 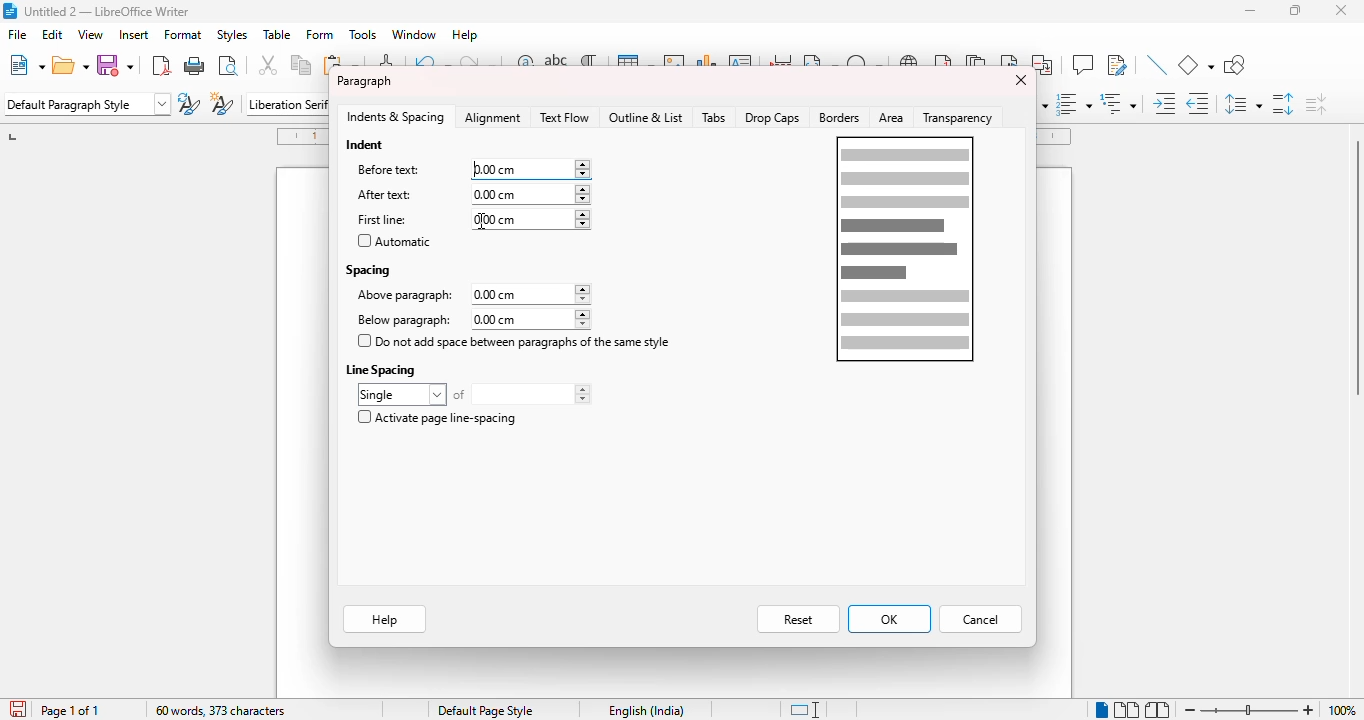 I want to click on decrease paragraph spacing, so click(x=1315, y=103).